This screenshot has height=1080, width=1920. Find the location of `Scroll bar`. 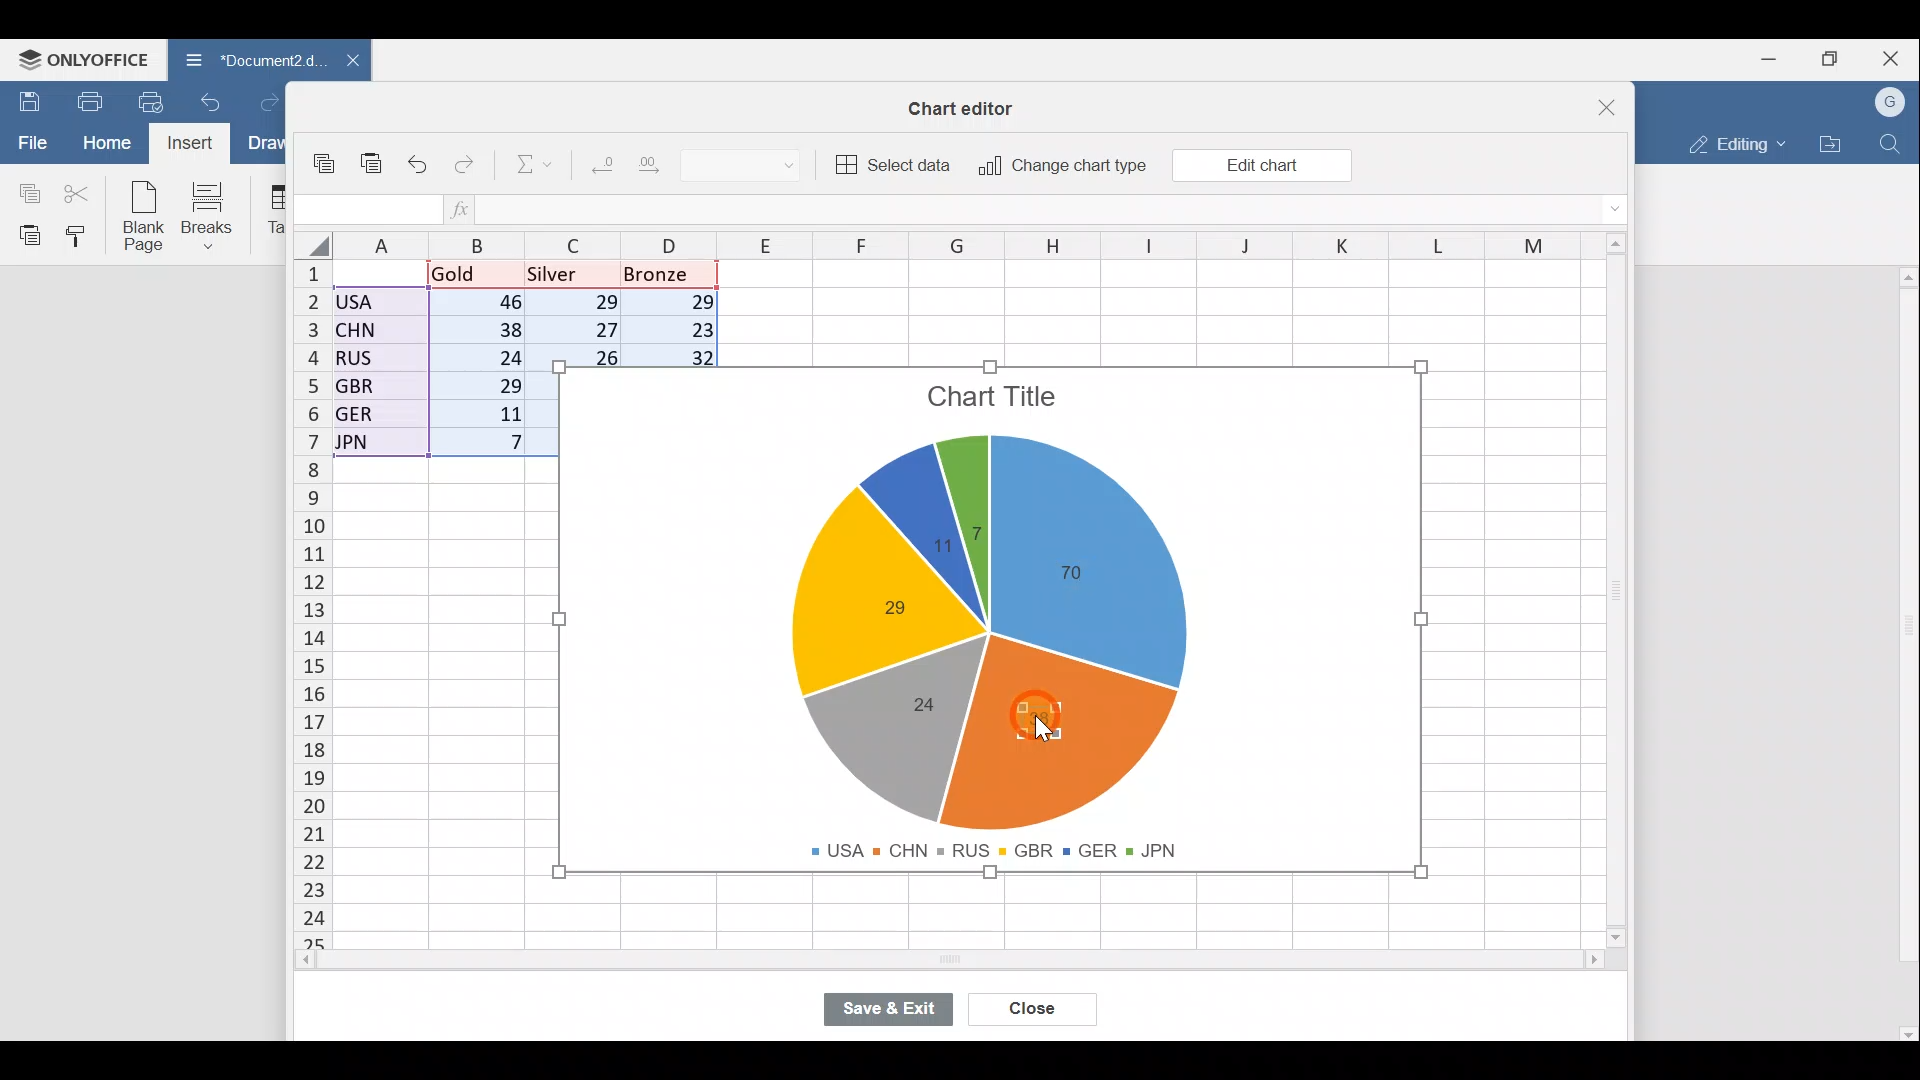

Scroll bar is located at coordinates (1902, 646).